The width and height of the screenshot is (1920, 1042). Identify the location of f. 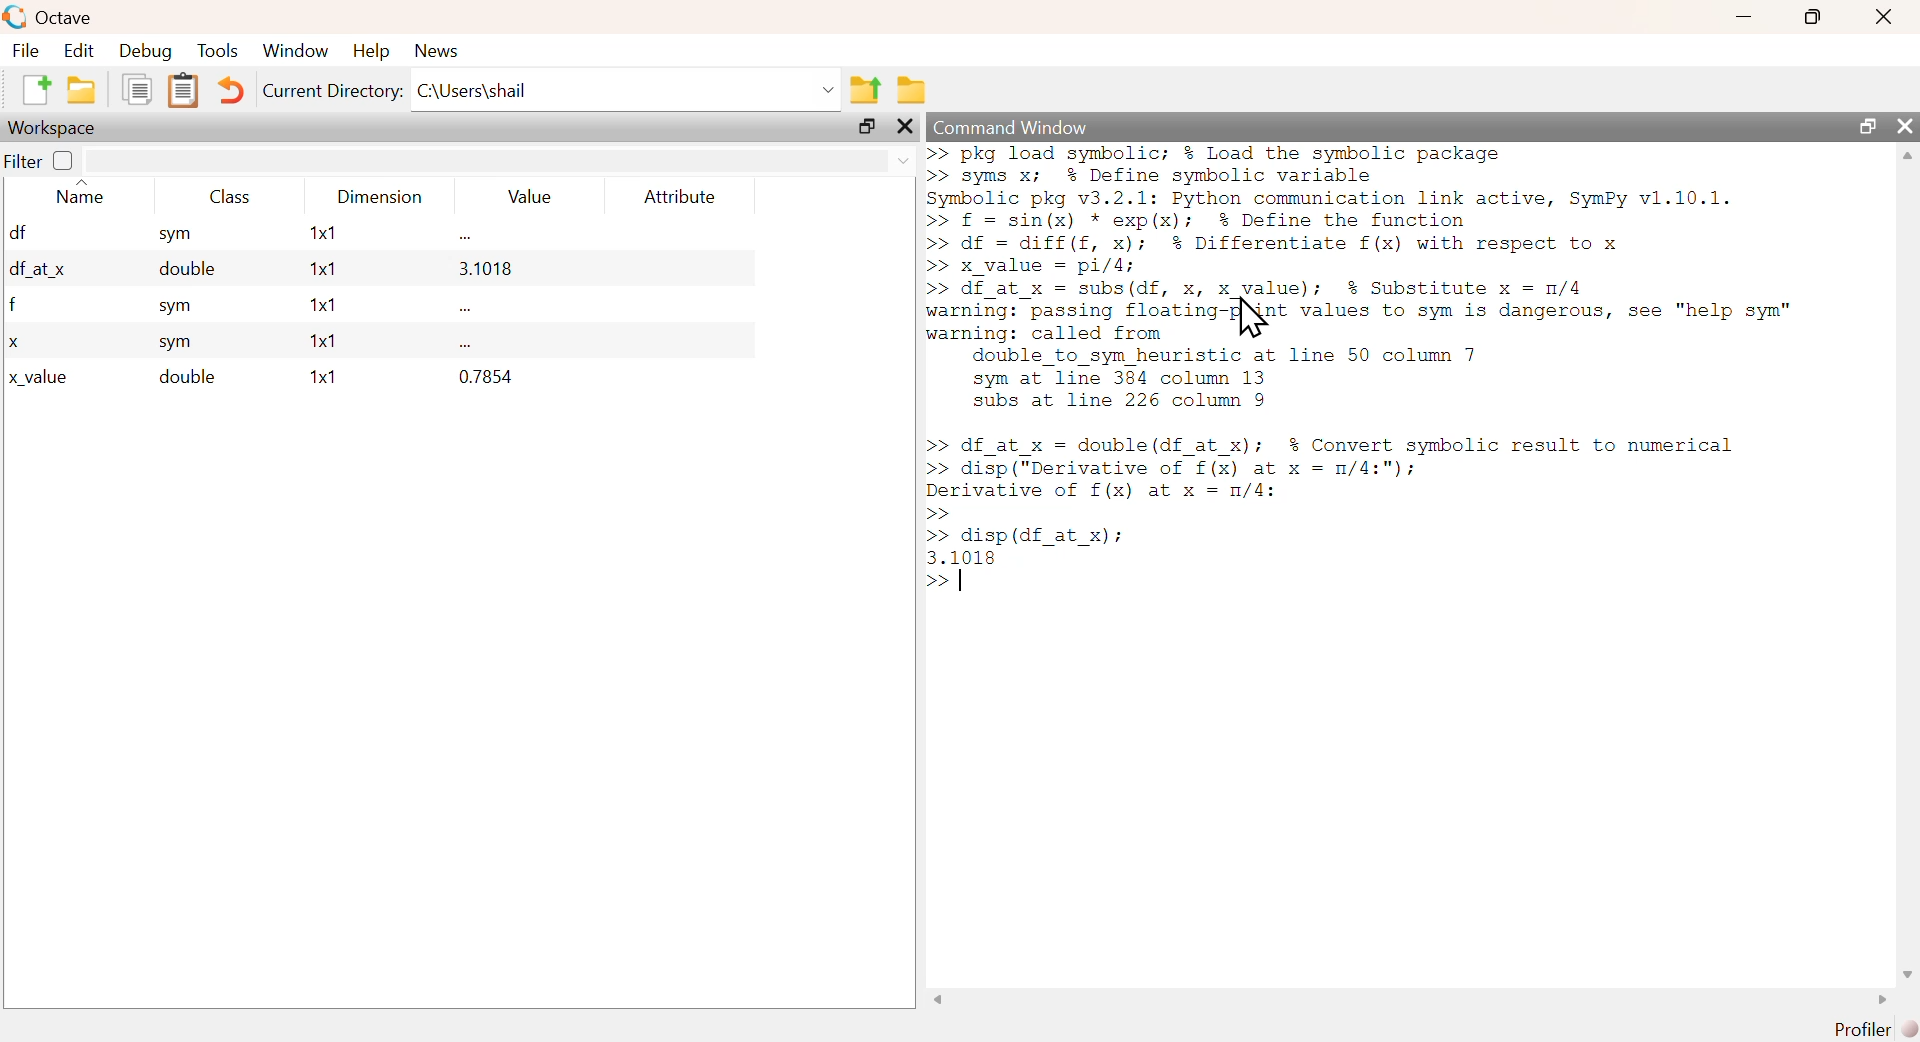
(14, 306).